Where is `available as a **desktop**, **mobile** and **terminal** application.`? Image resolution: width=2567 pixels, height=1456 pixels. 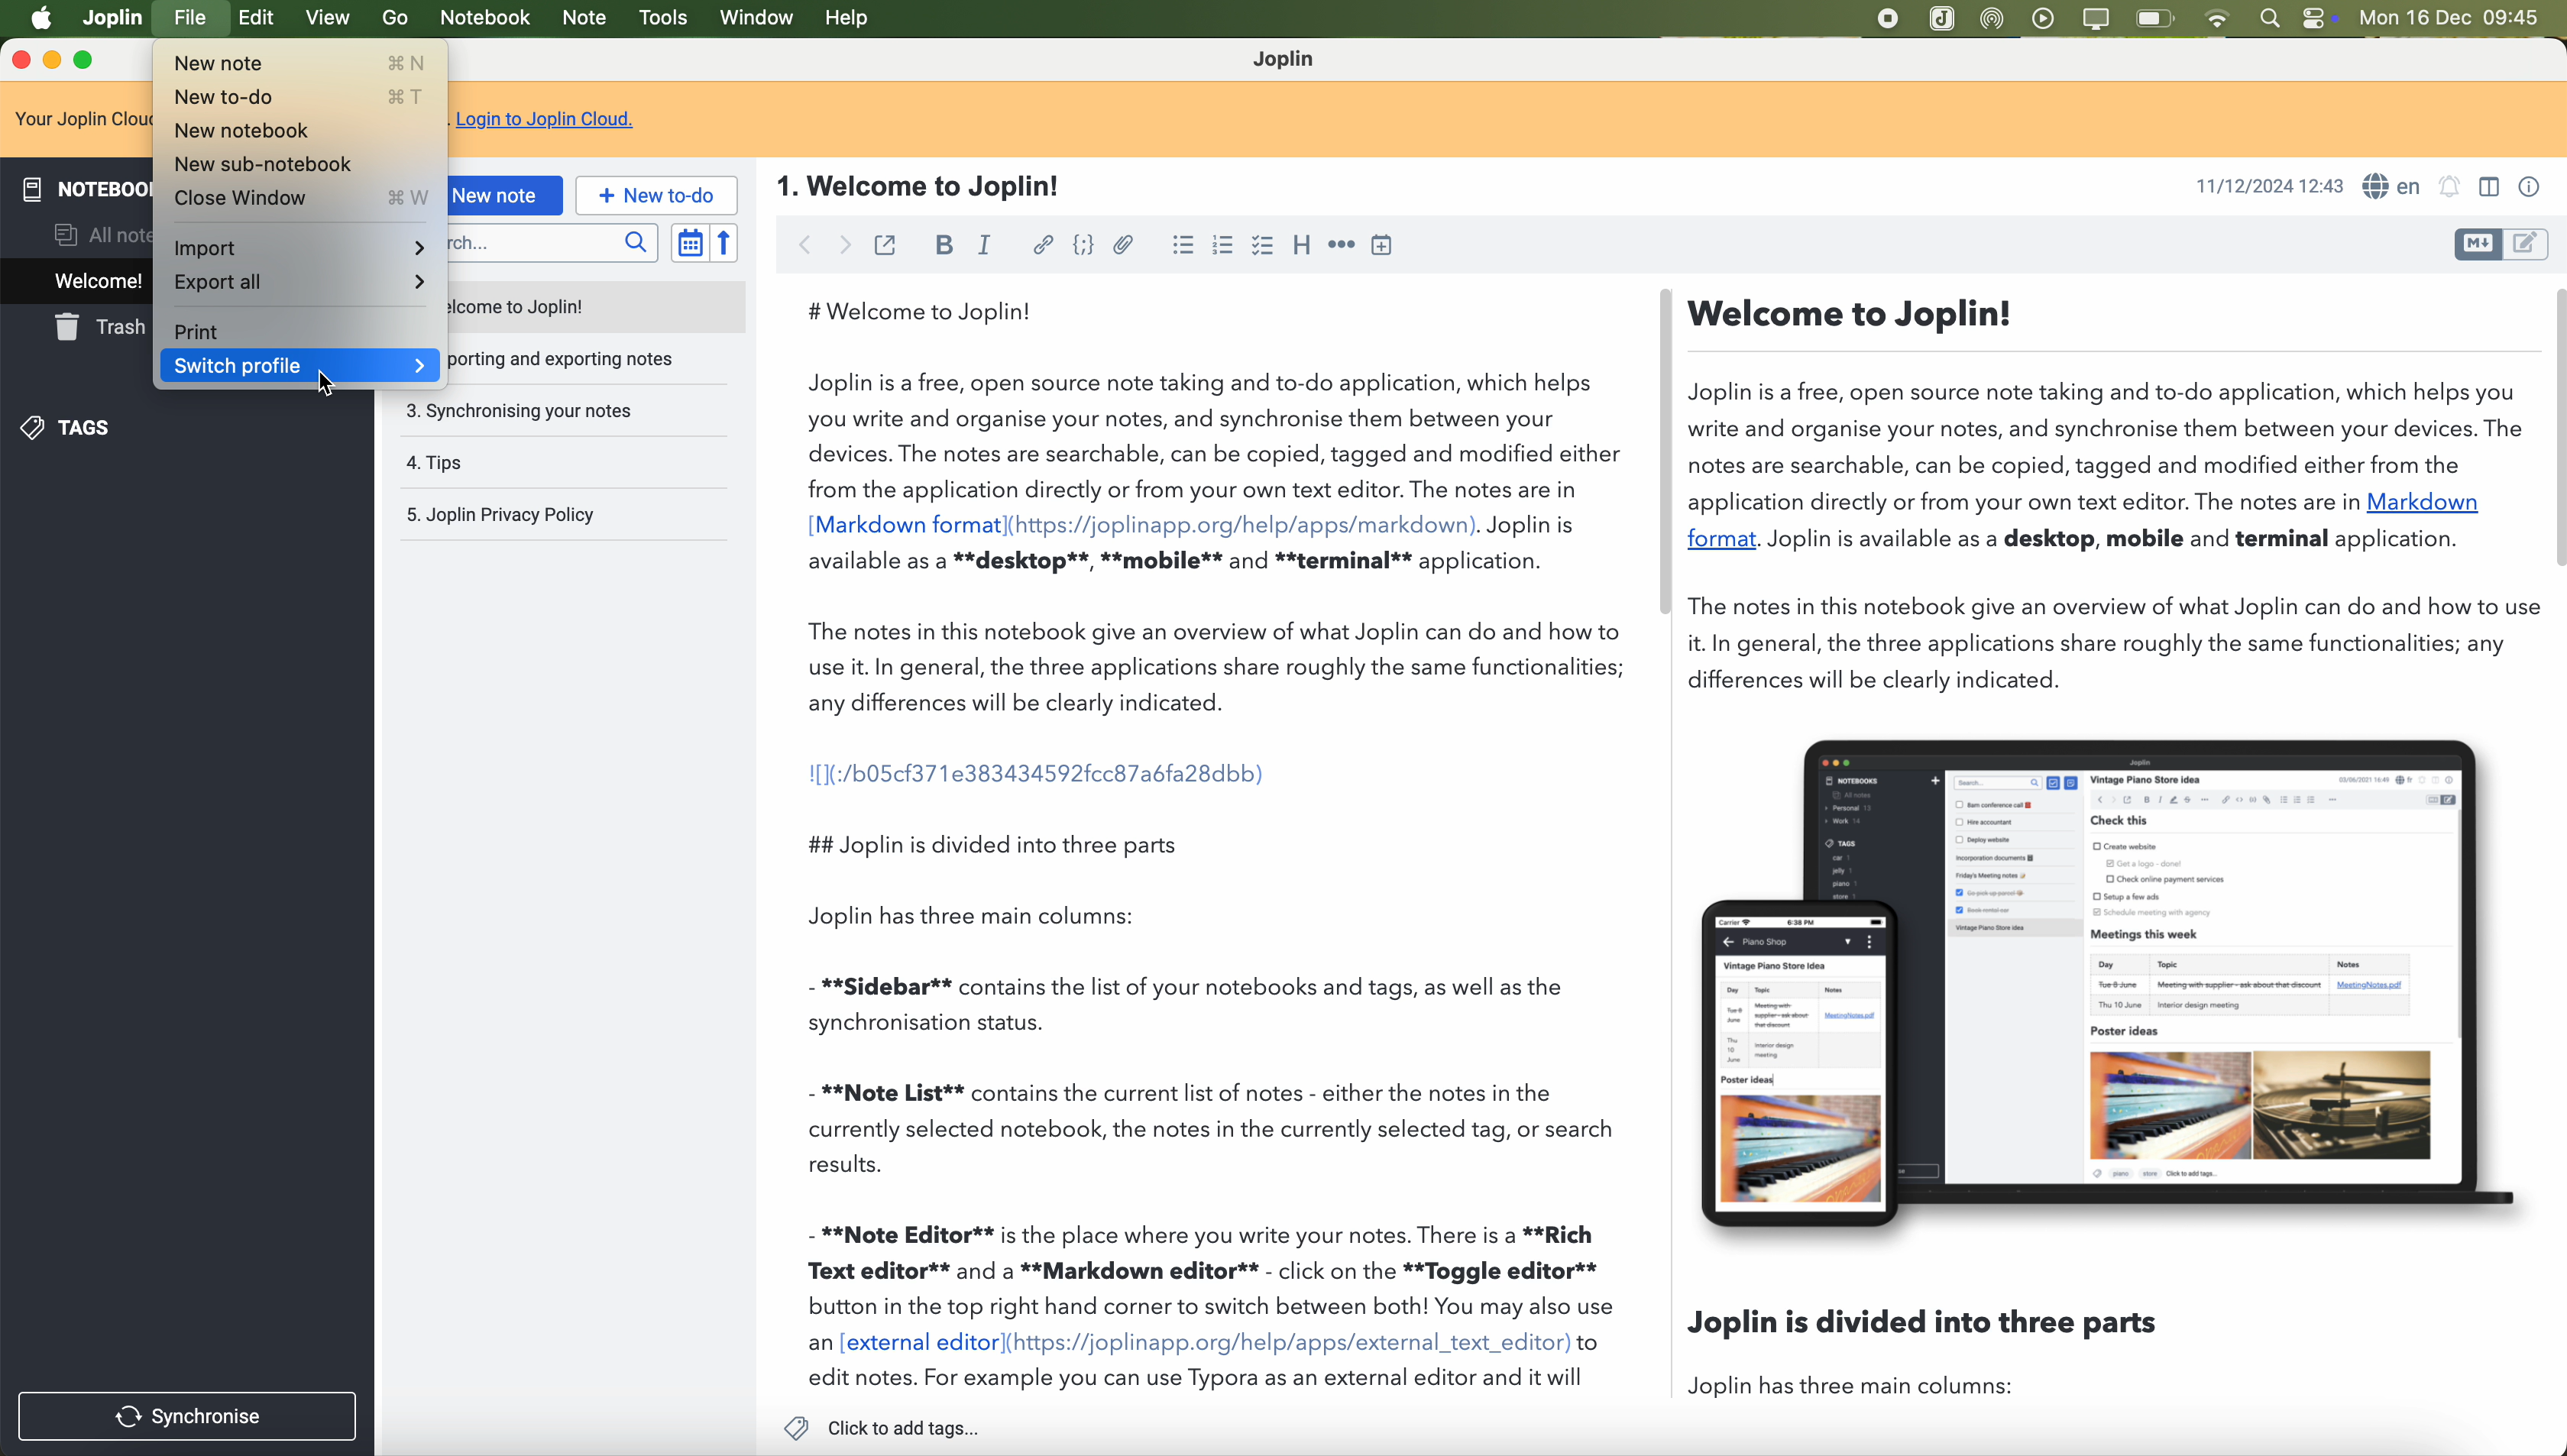
available as a **desktop**, **mobile** and **terminal** application. is located at coordinates (1181, 563).